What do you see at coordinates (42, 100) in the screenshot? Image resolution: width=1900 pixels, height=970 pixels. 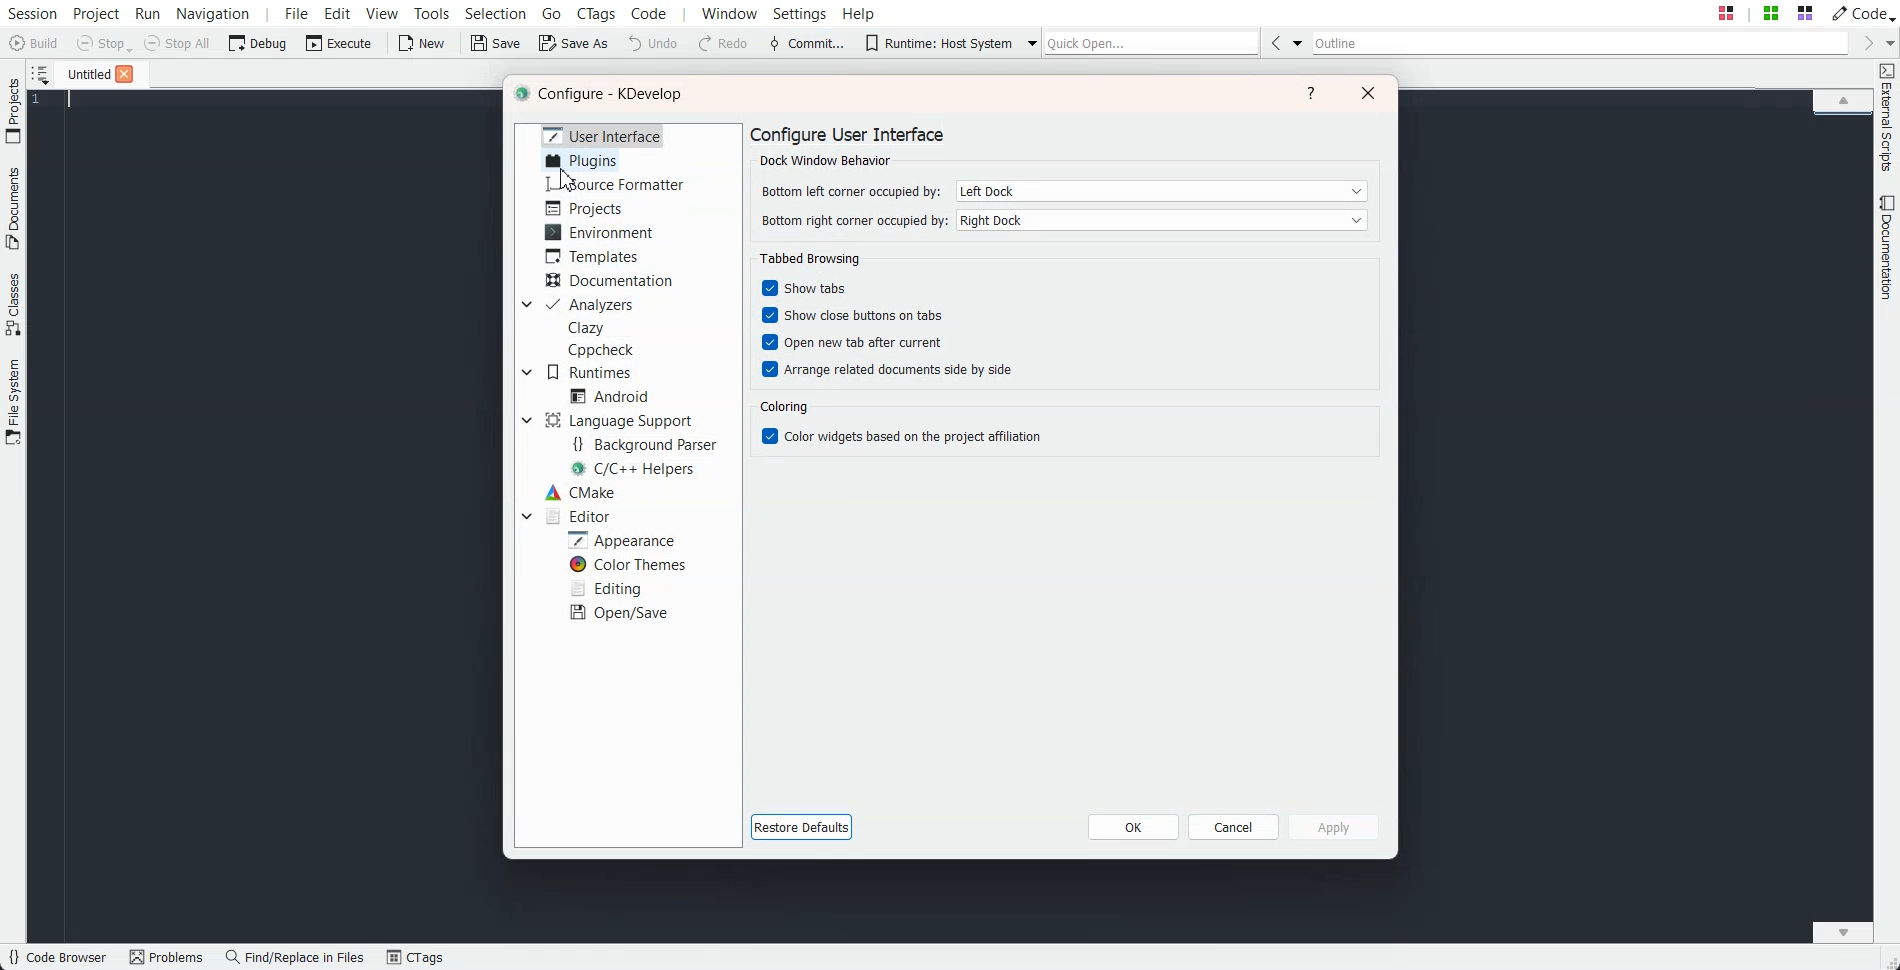 I see `Number line` at bounding box center [42, 100].